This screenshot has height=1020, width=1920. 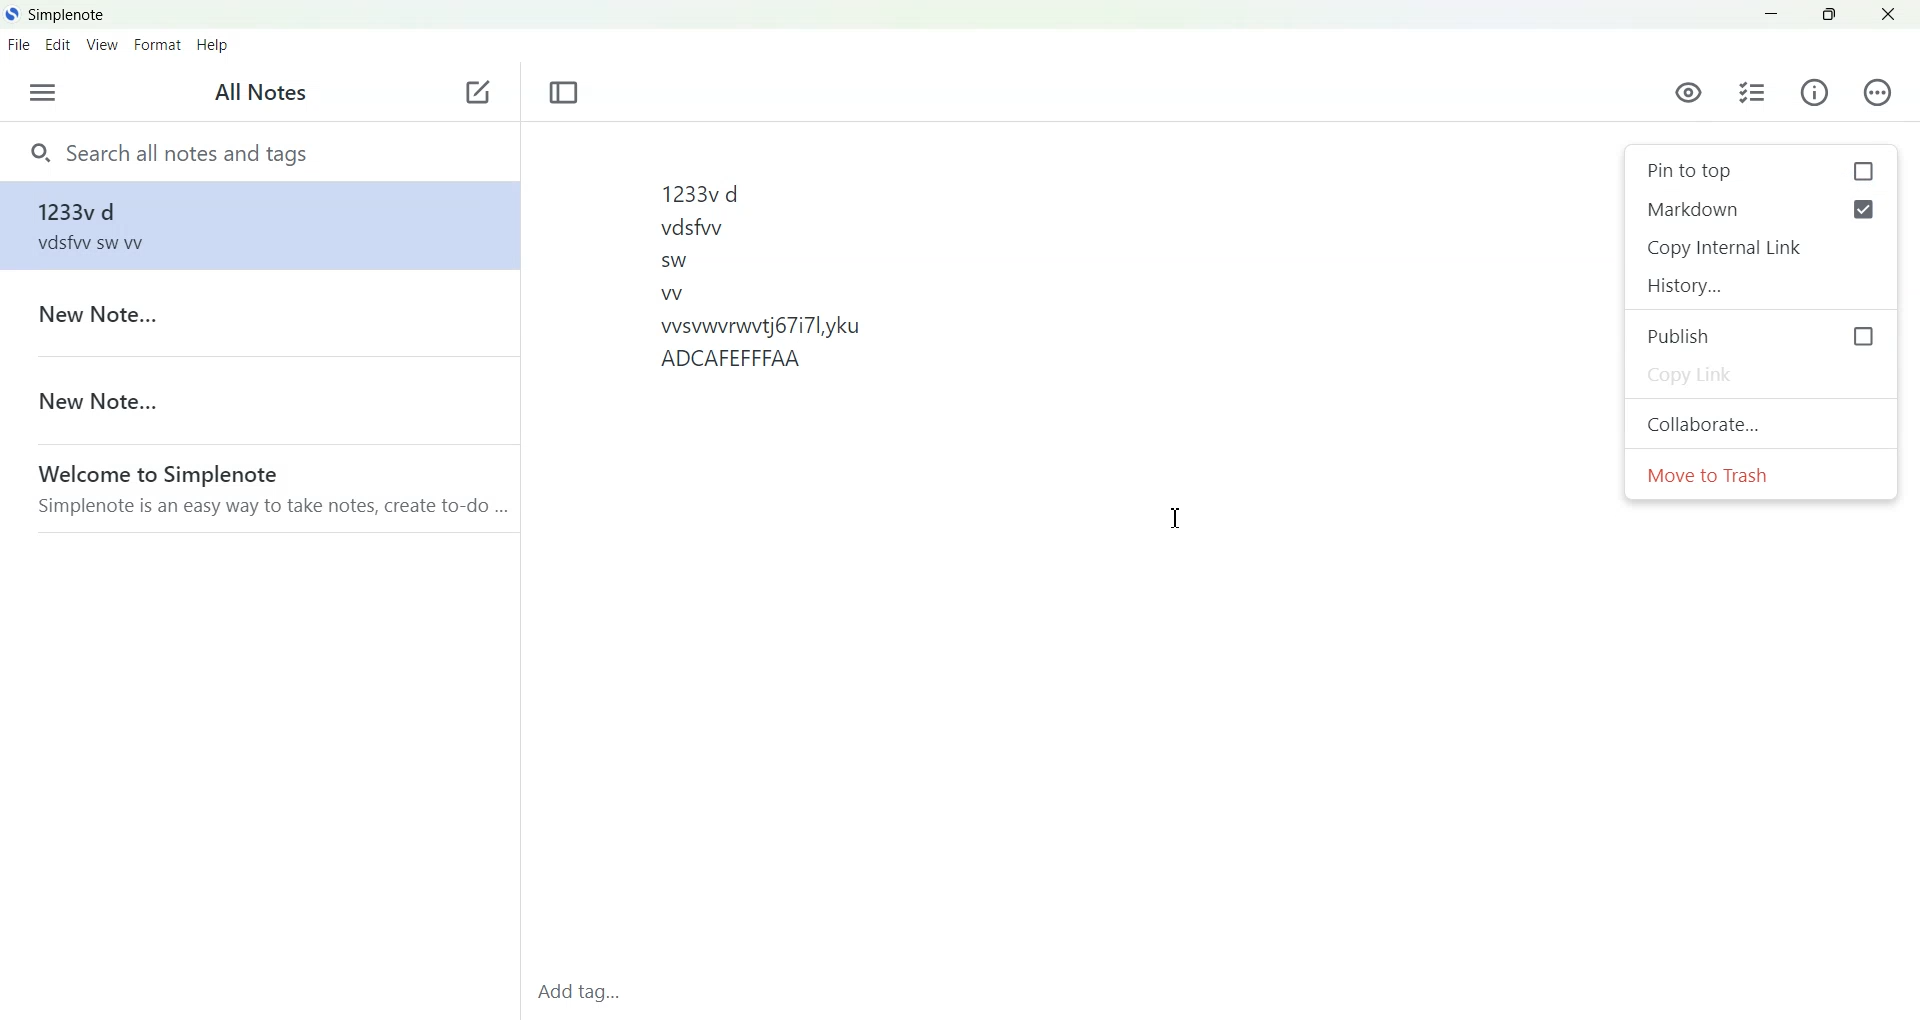 I want to click on Insert Checklist, so click(x=1752, y=93).